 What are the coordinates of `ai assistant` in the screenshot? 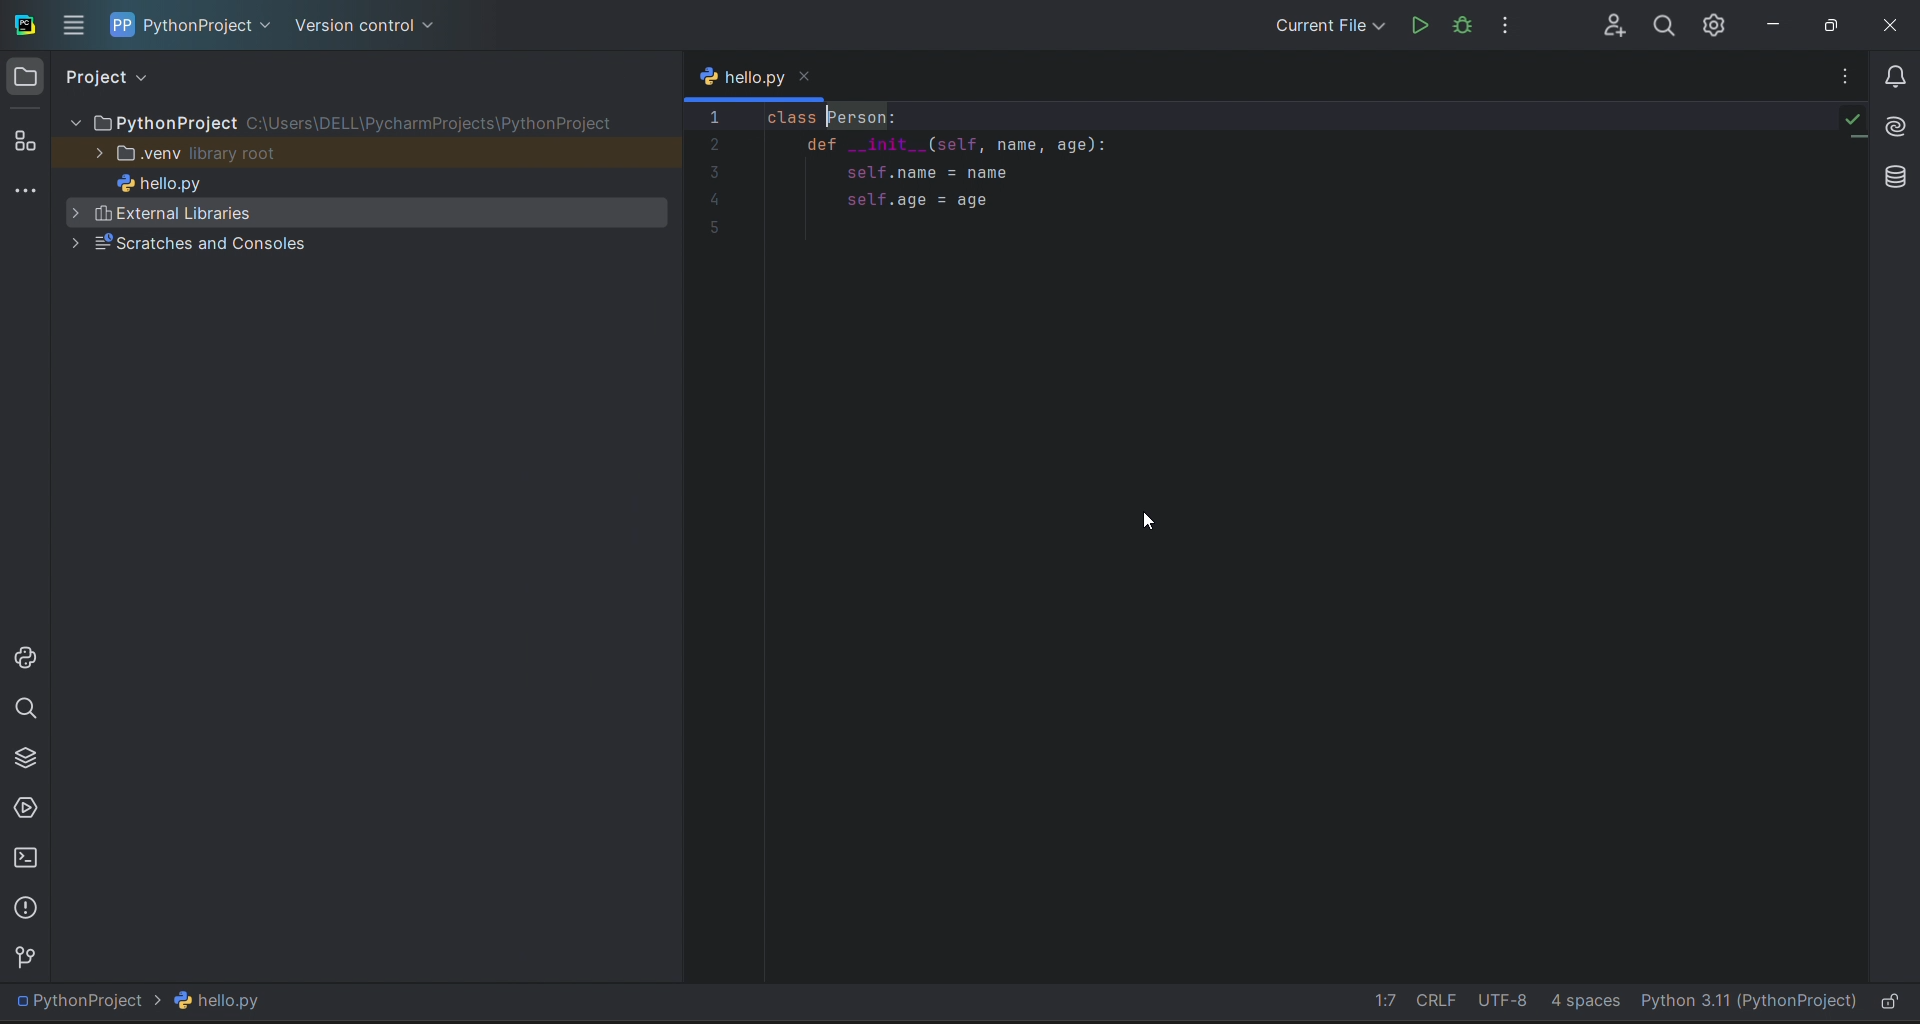 It's located at (1896, 127).